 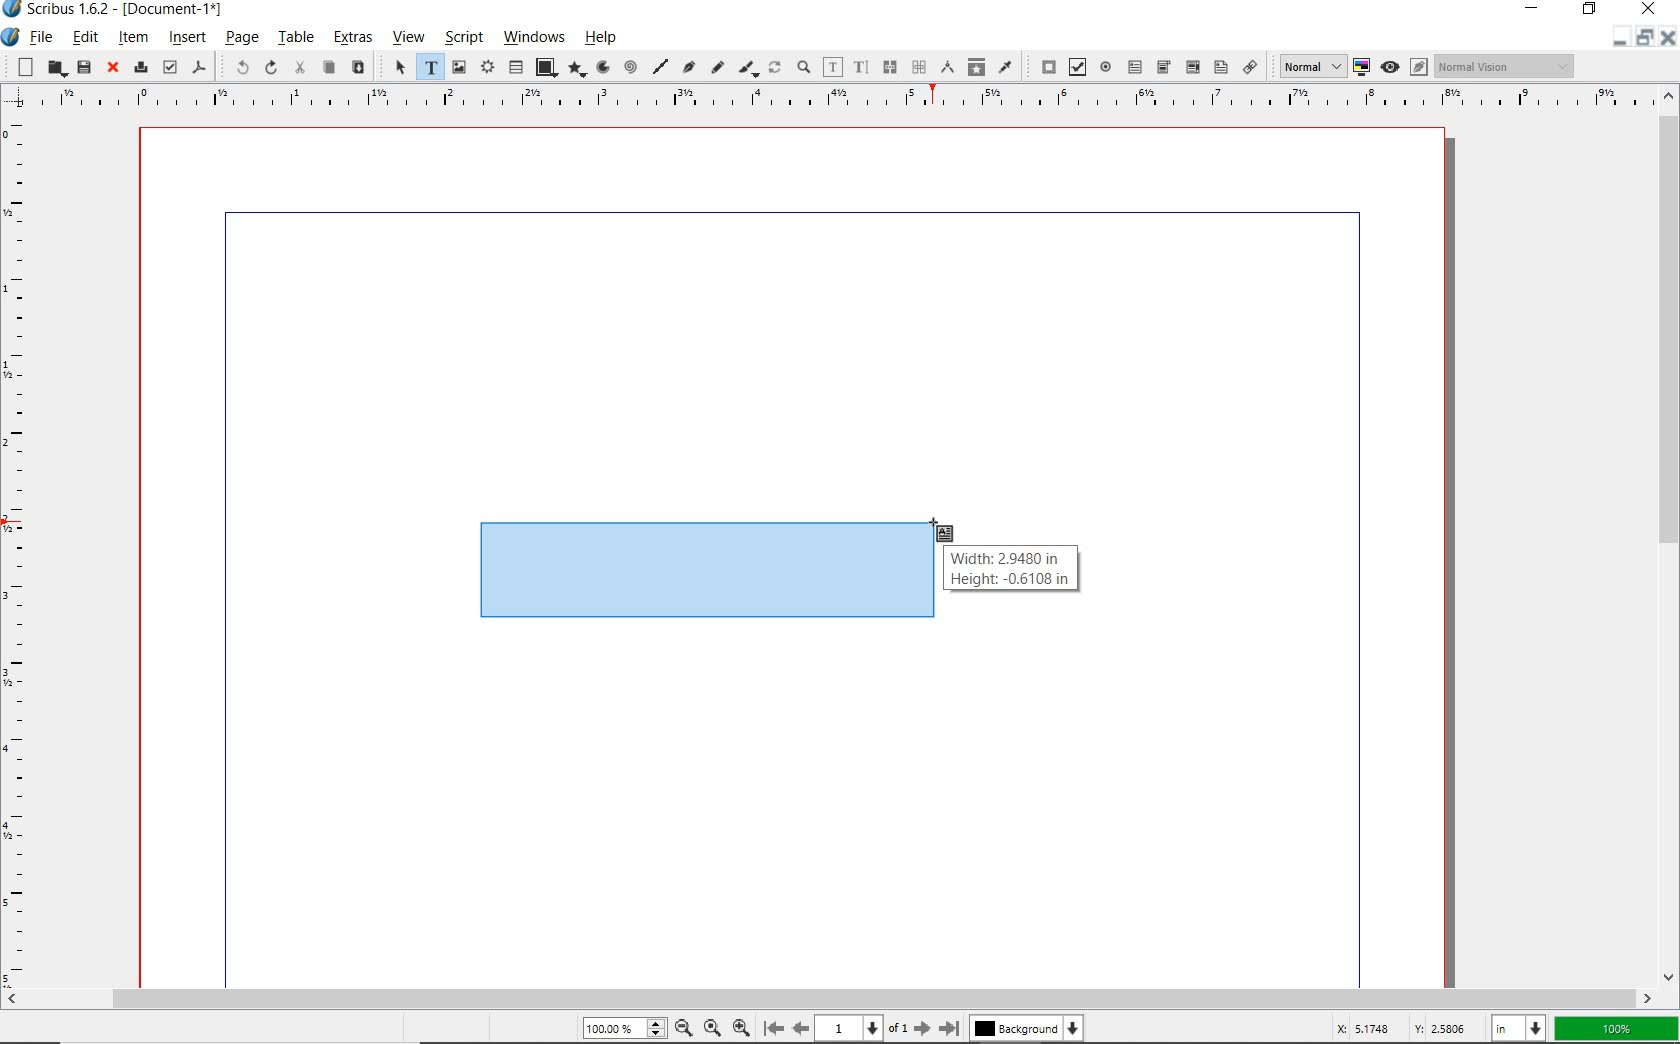 I want to click on spiral, so click(x=630, y=68).